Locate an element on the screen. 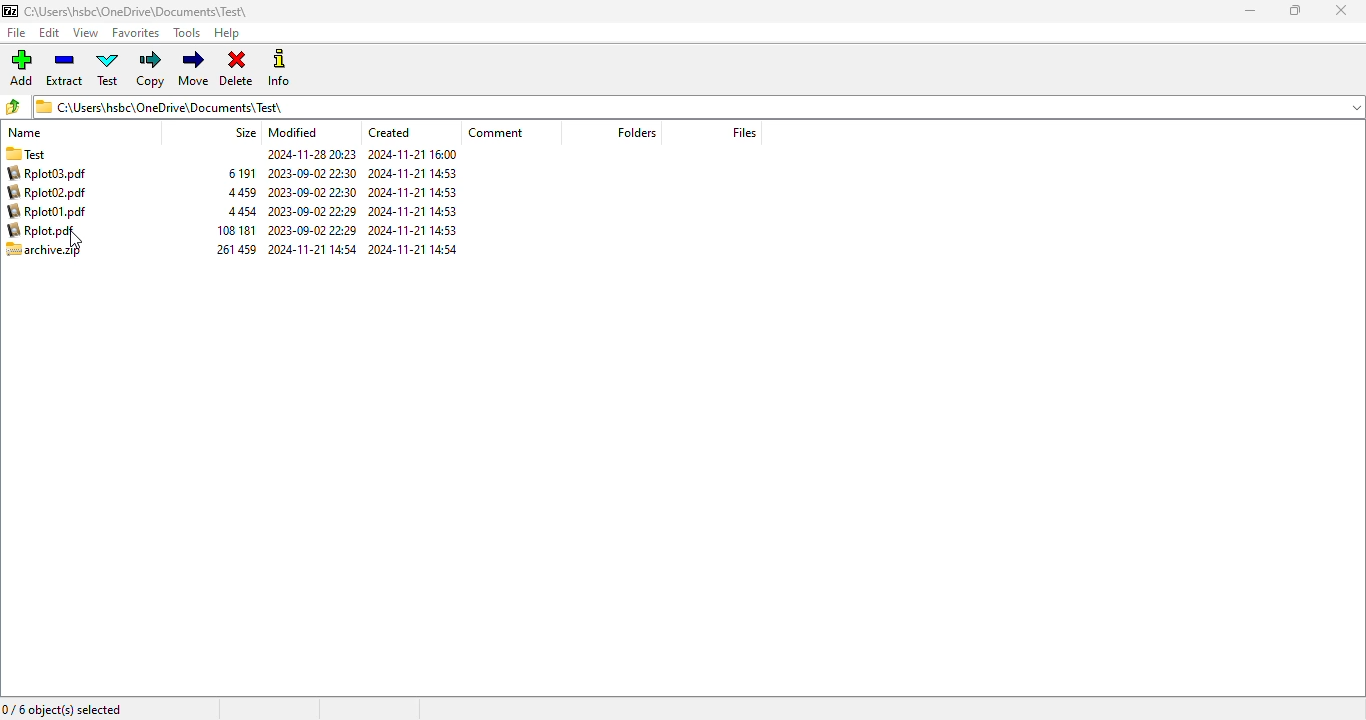 The image size is (1366, 720). folders is located at coordinates (636, 132).